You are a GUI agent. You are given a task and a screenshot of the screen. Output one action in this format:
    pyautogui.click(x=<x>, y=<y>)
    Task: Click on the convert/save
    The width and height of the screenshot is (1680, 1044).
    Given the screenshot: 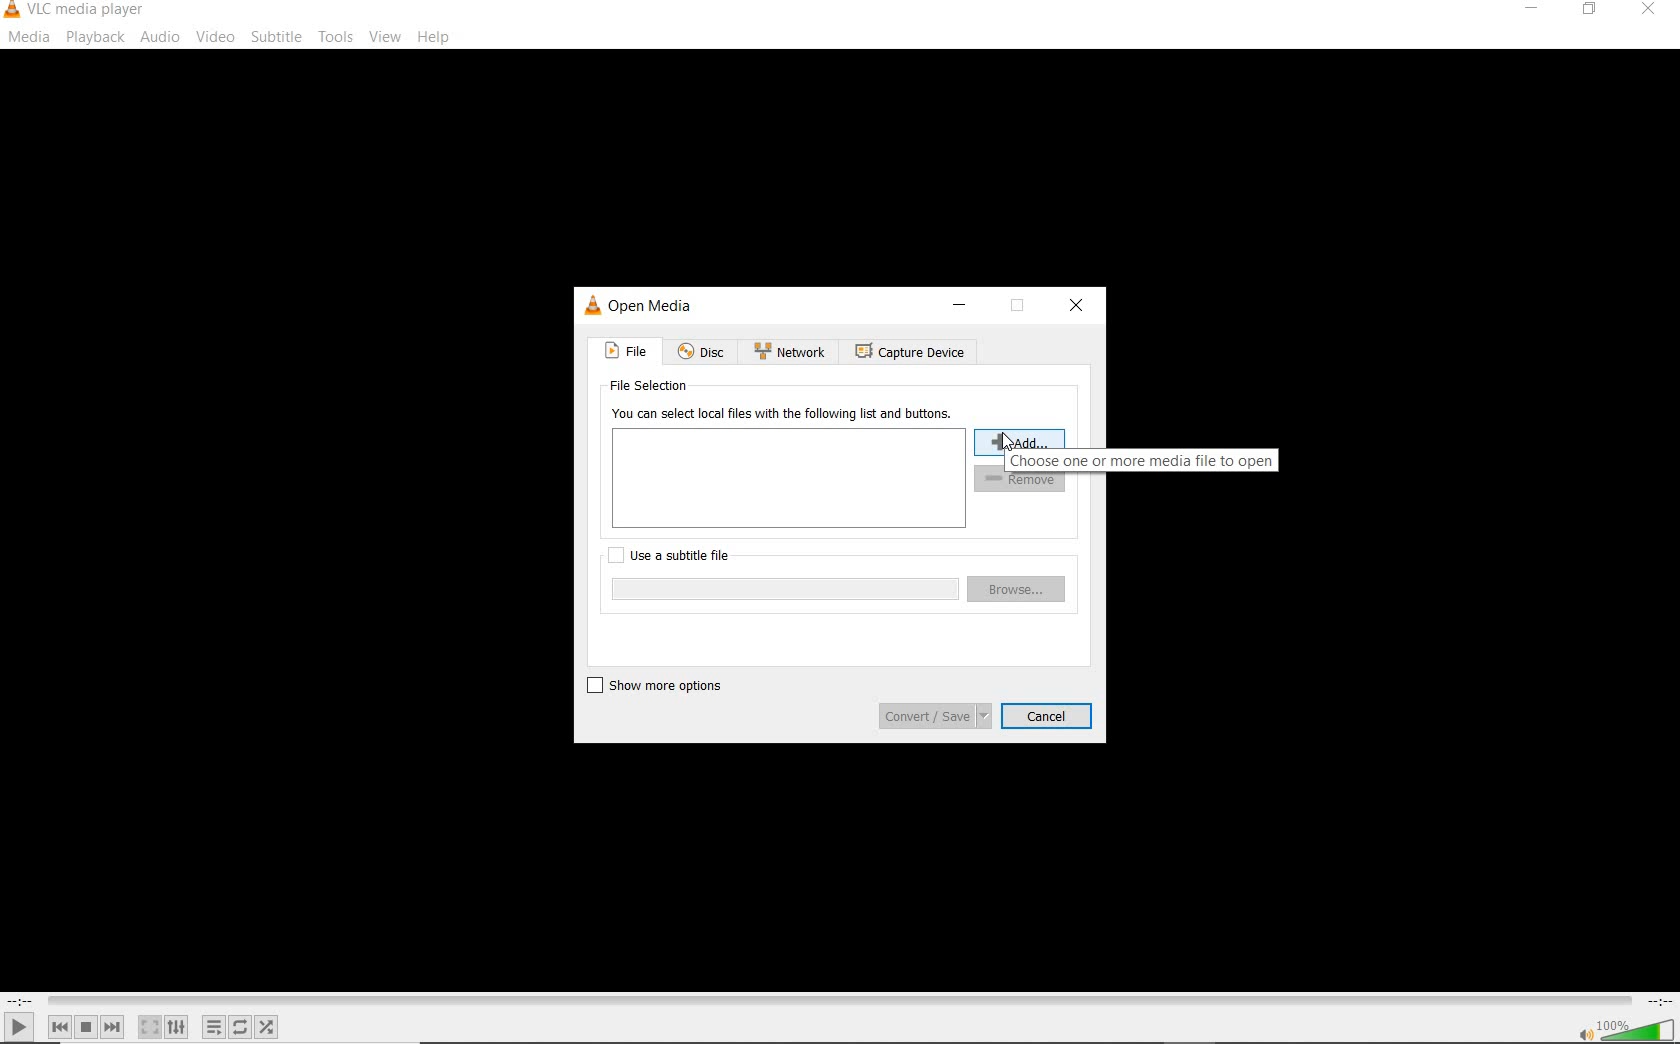 What is the action you would take?
    pyautogui.click(x=938, y=716)
    